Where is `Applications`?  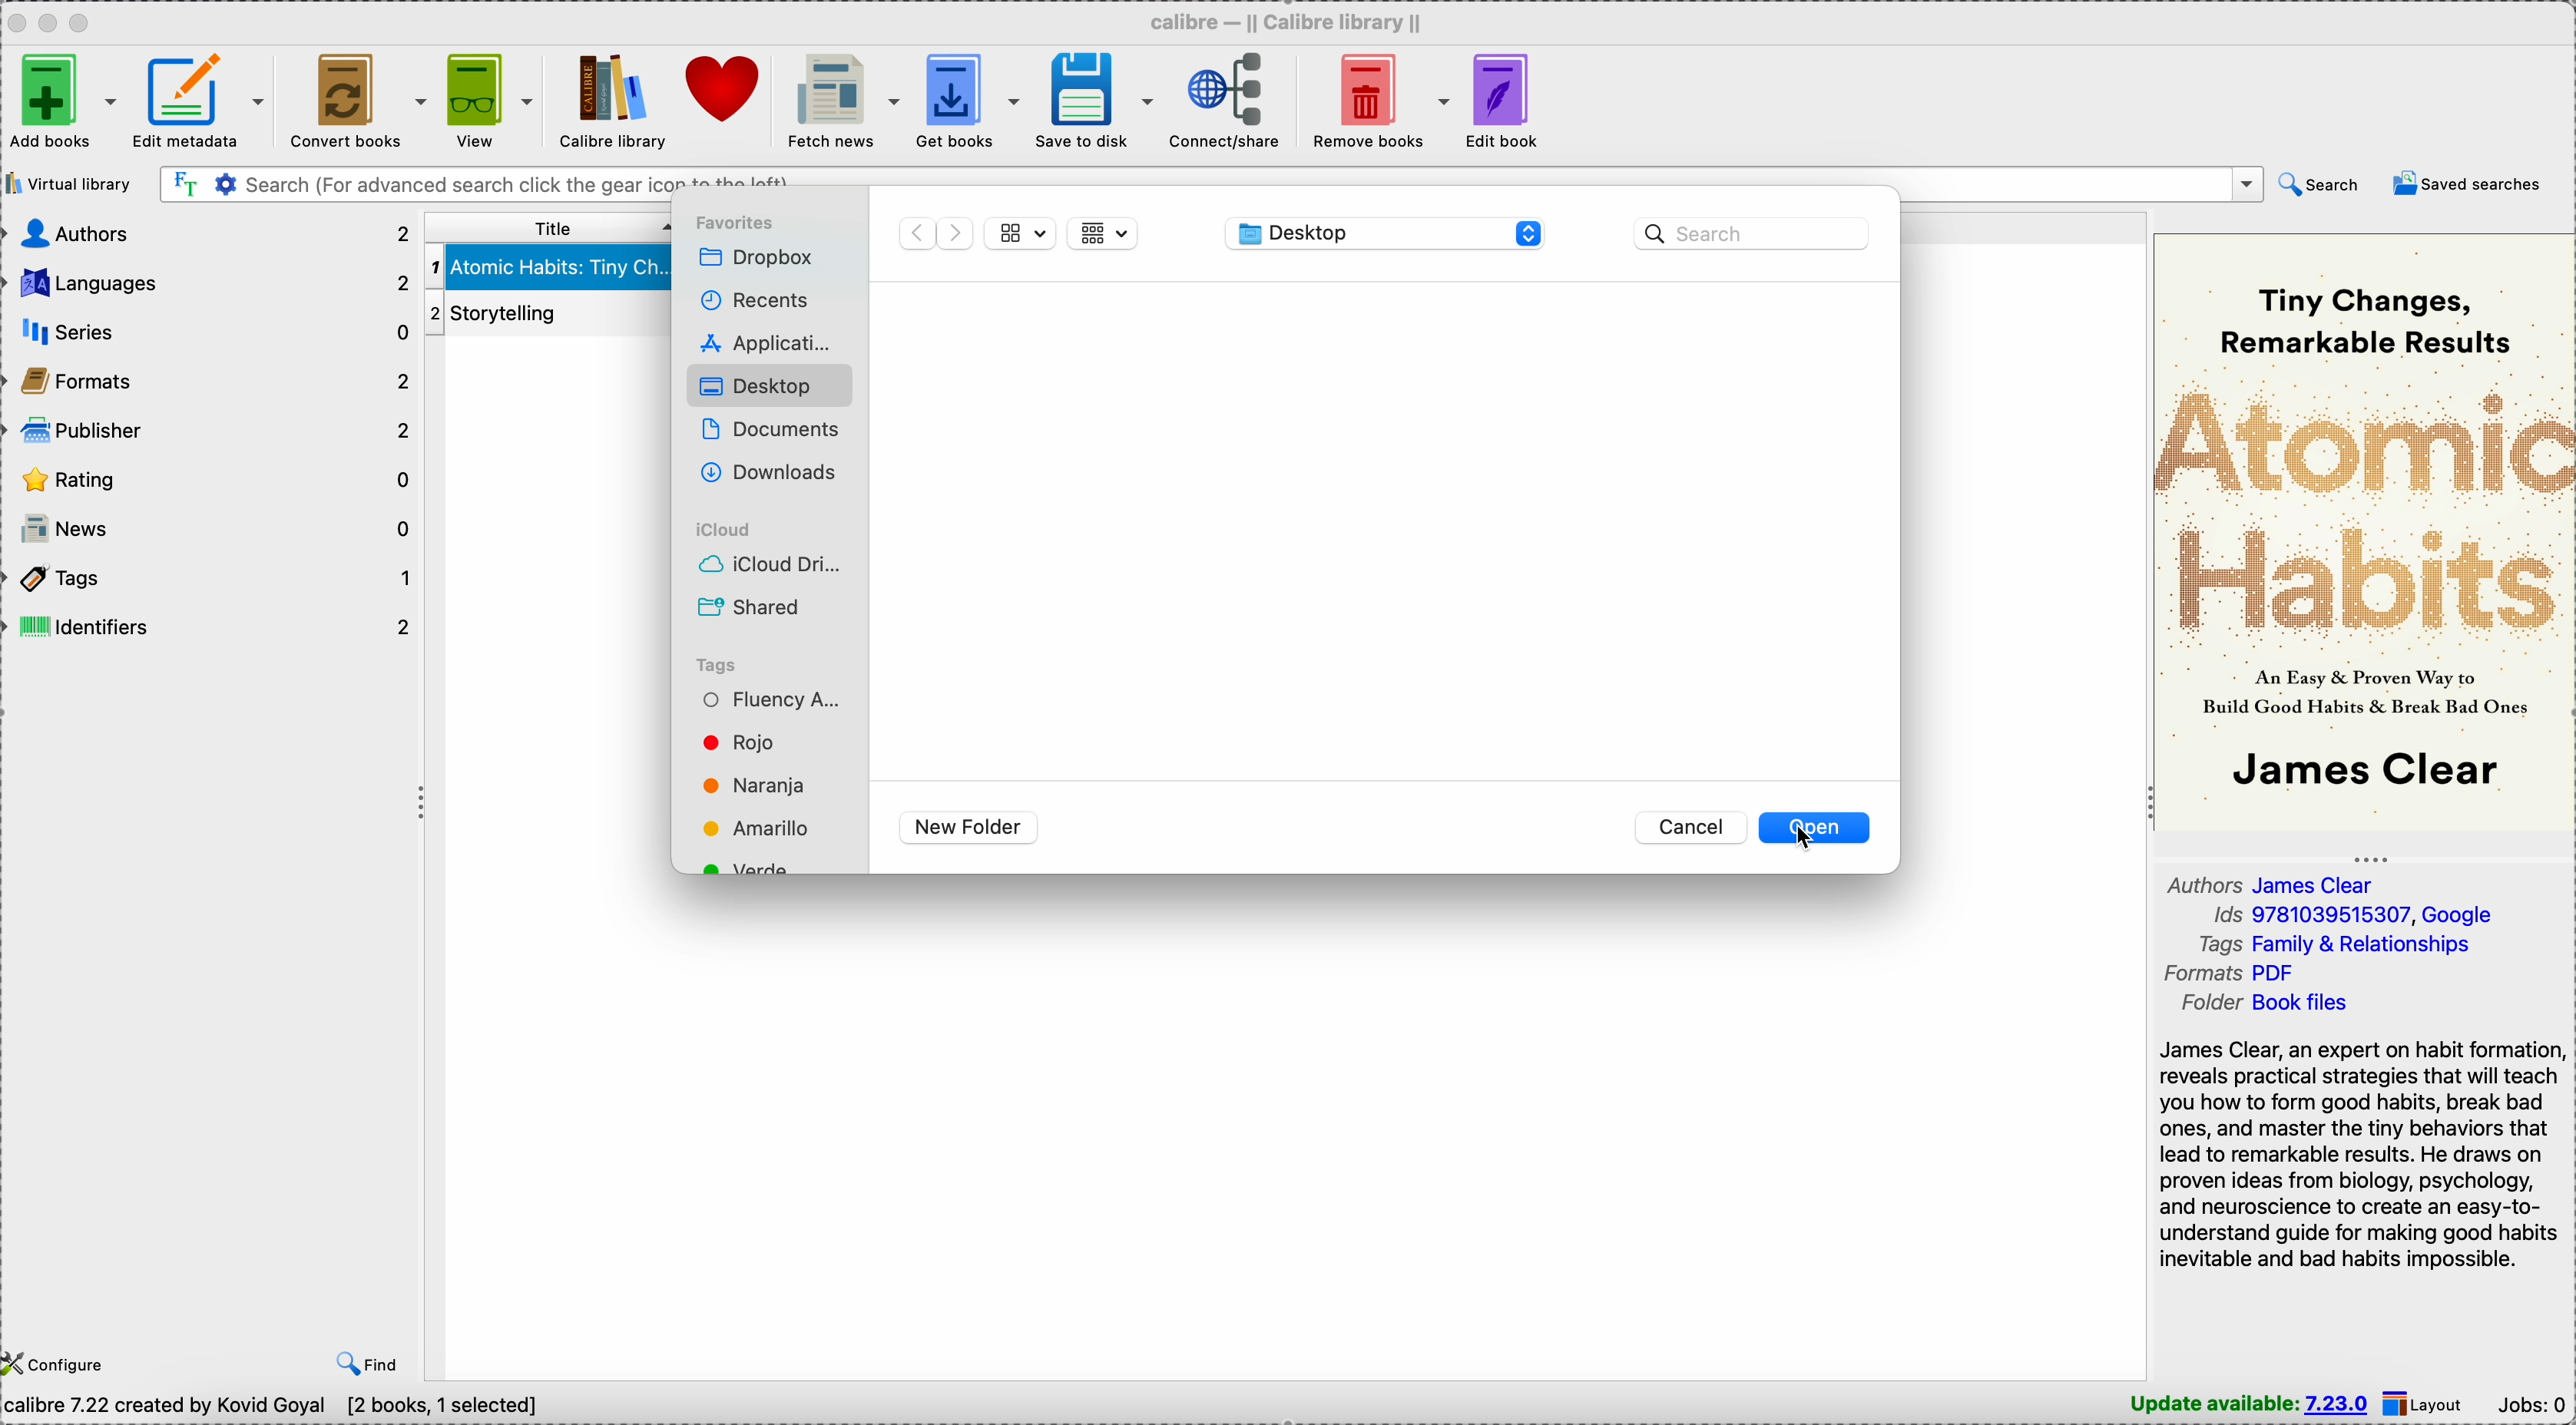
Applications is located at coordinates (769, 344).